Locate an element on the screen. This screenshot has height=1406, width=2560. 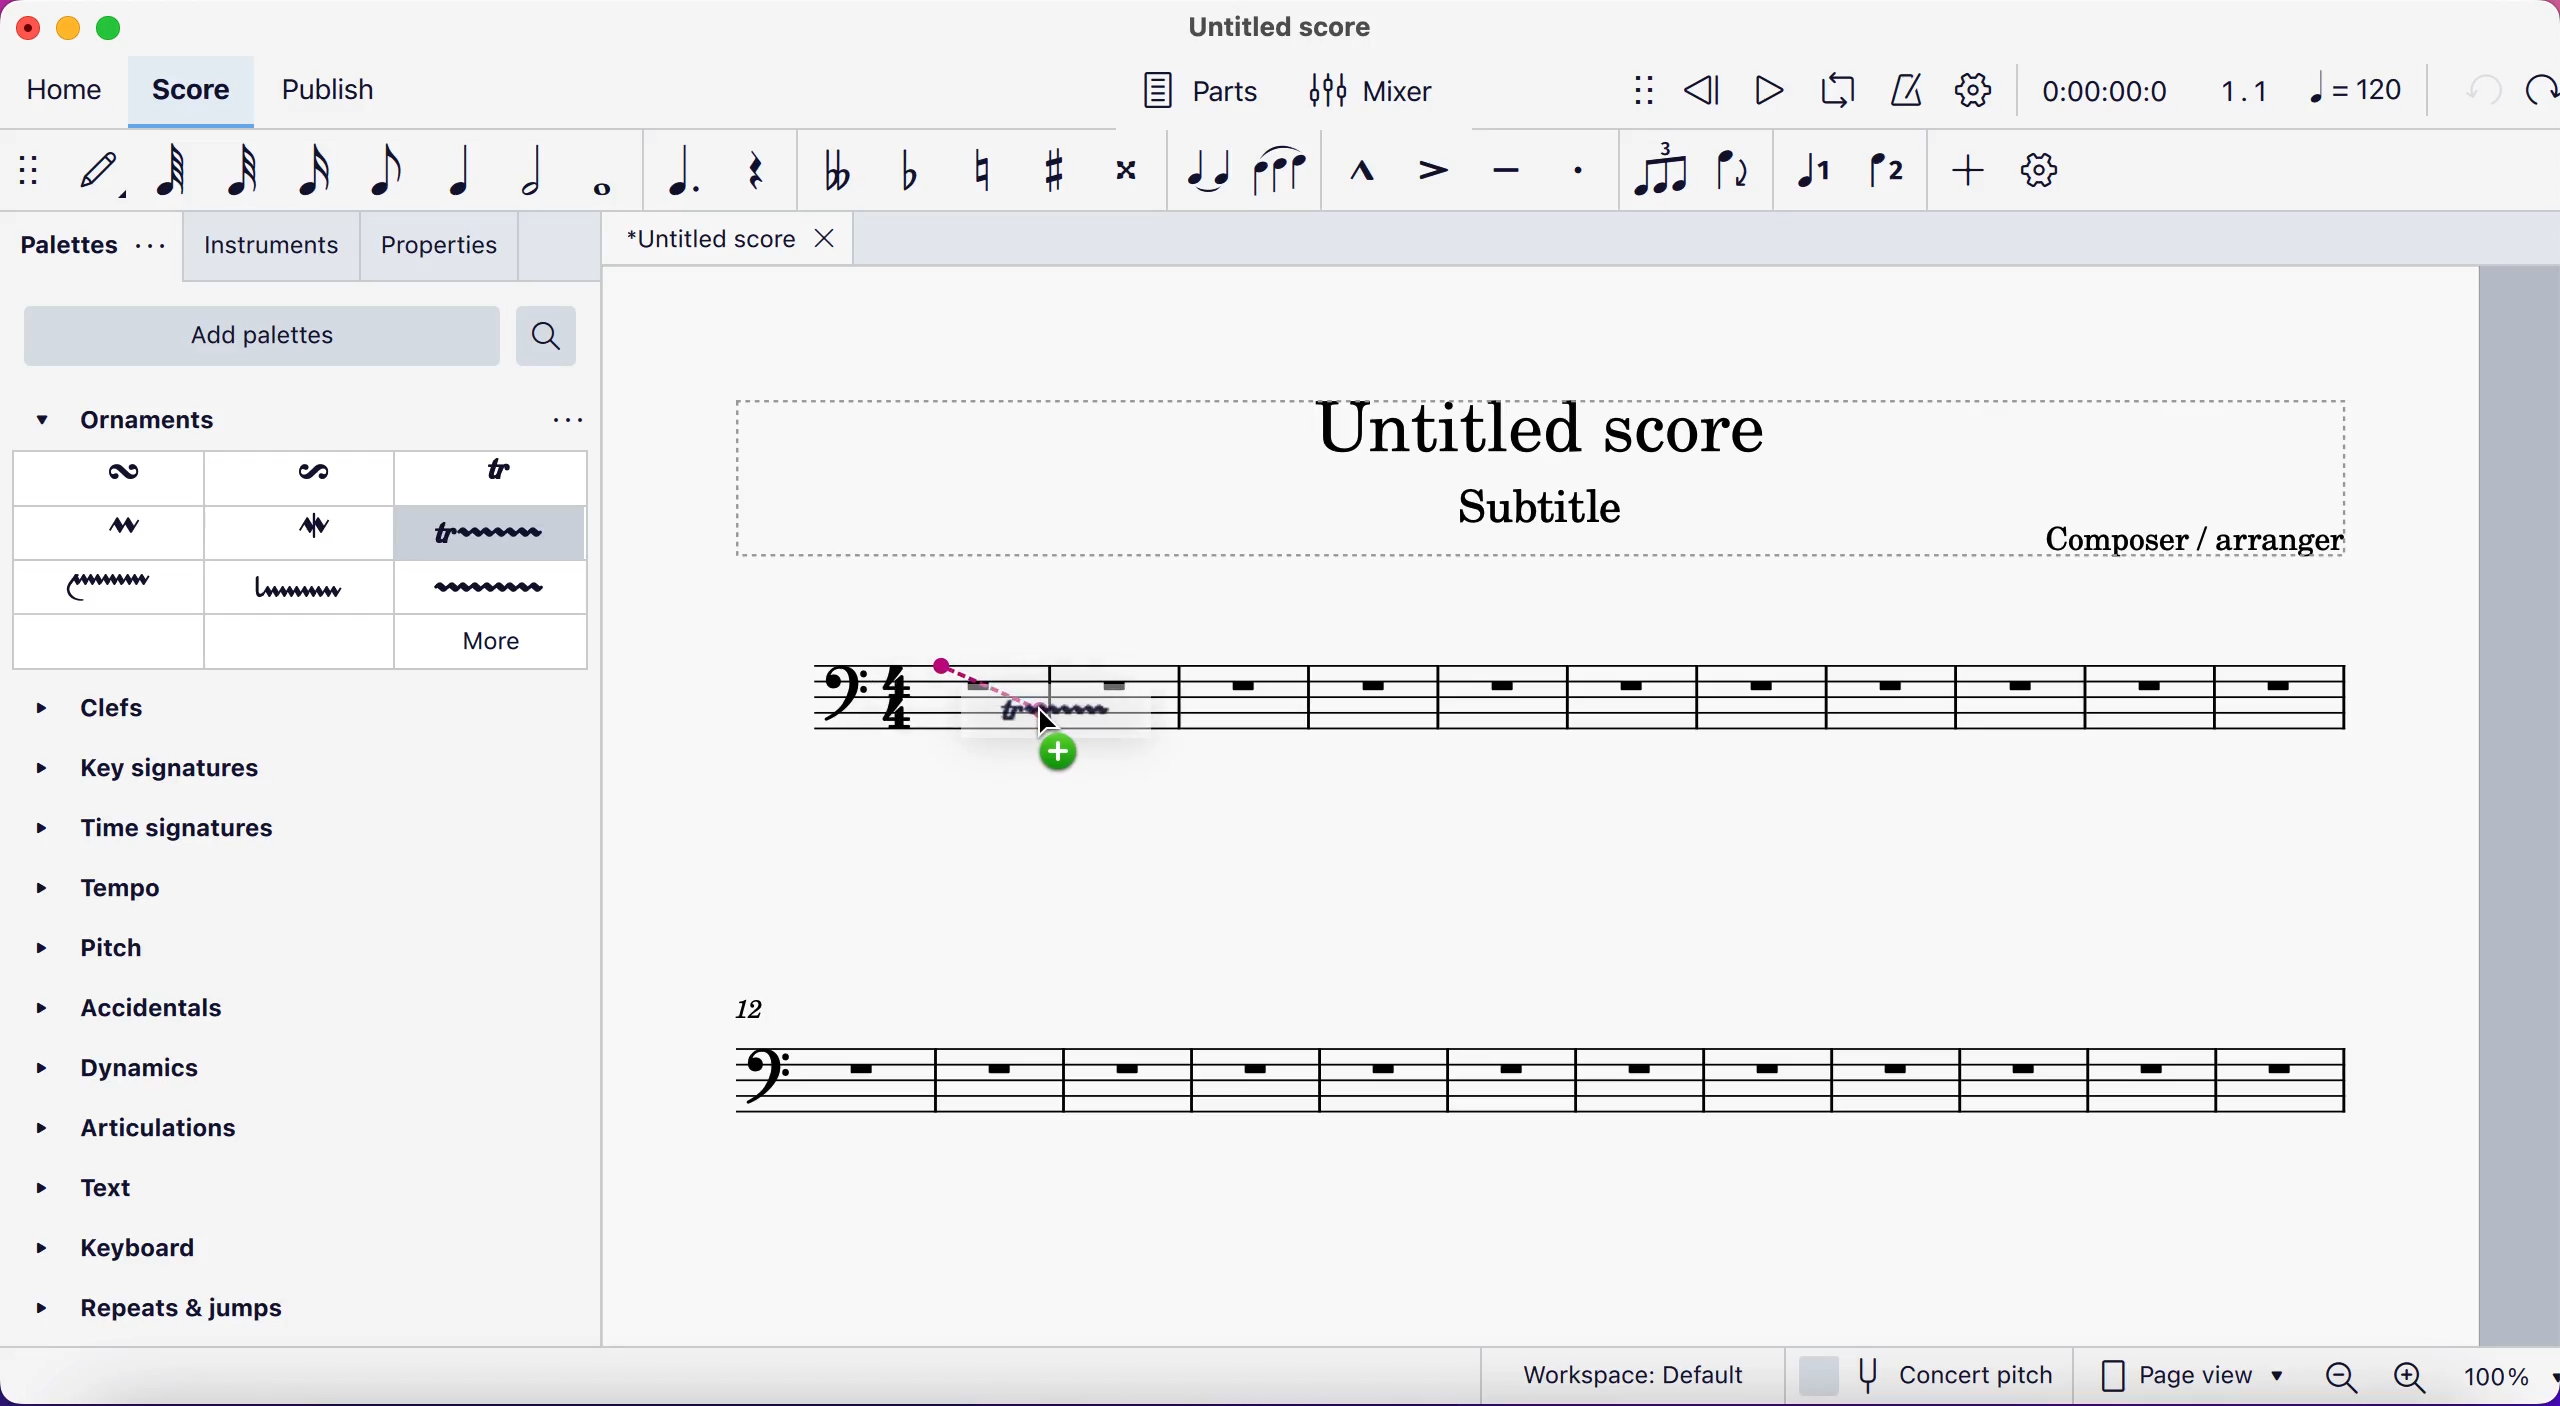
32nd note is located at coordinates (232, 172).